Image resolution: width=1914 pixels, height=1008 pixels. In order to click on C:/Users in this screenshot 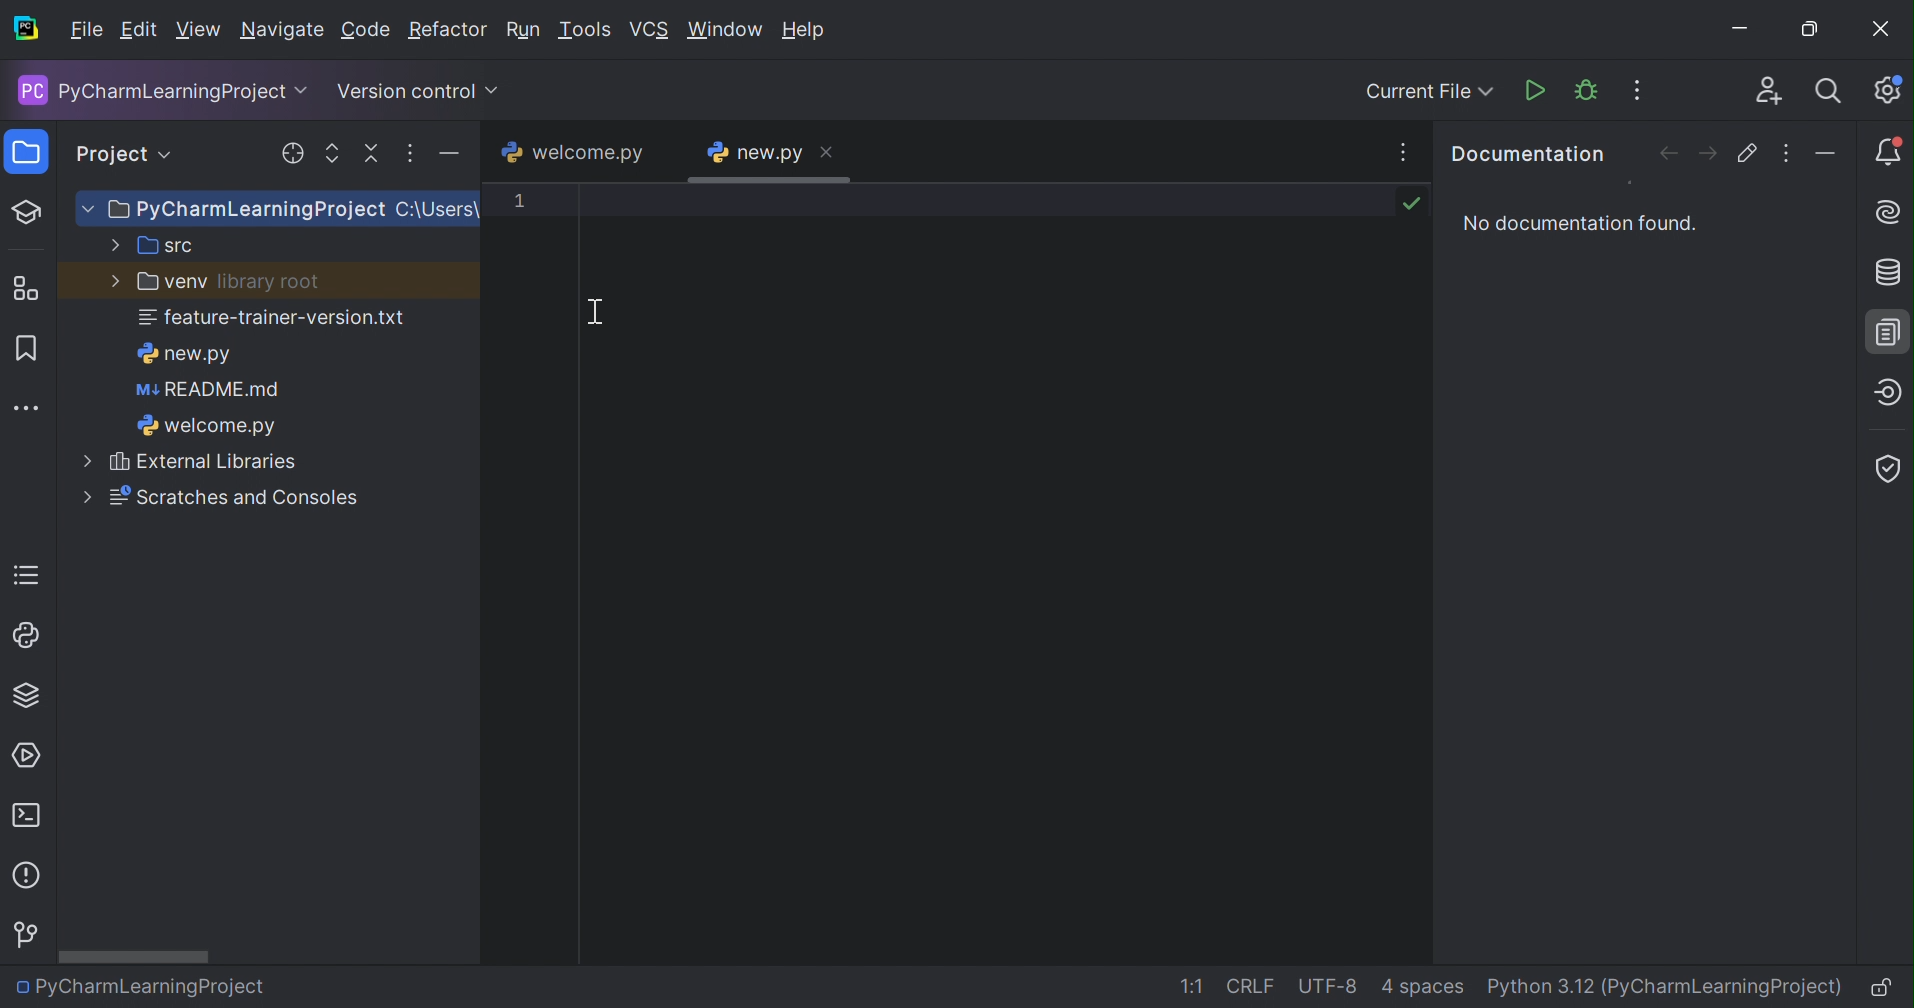, I will do `click(434, 210)`.